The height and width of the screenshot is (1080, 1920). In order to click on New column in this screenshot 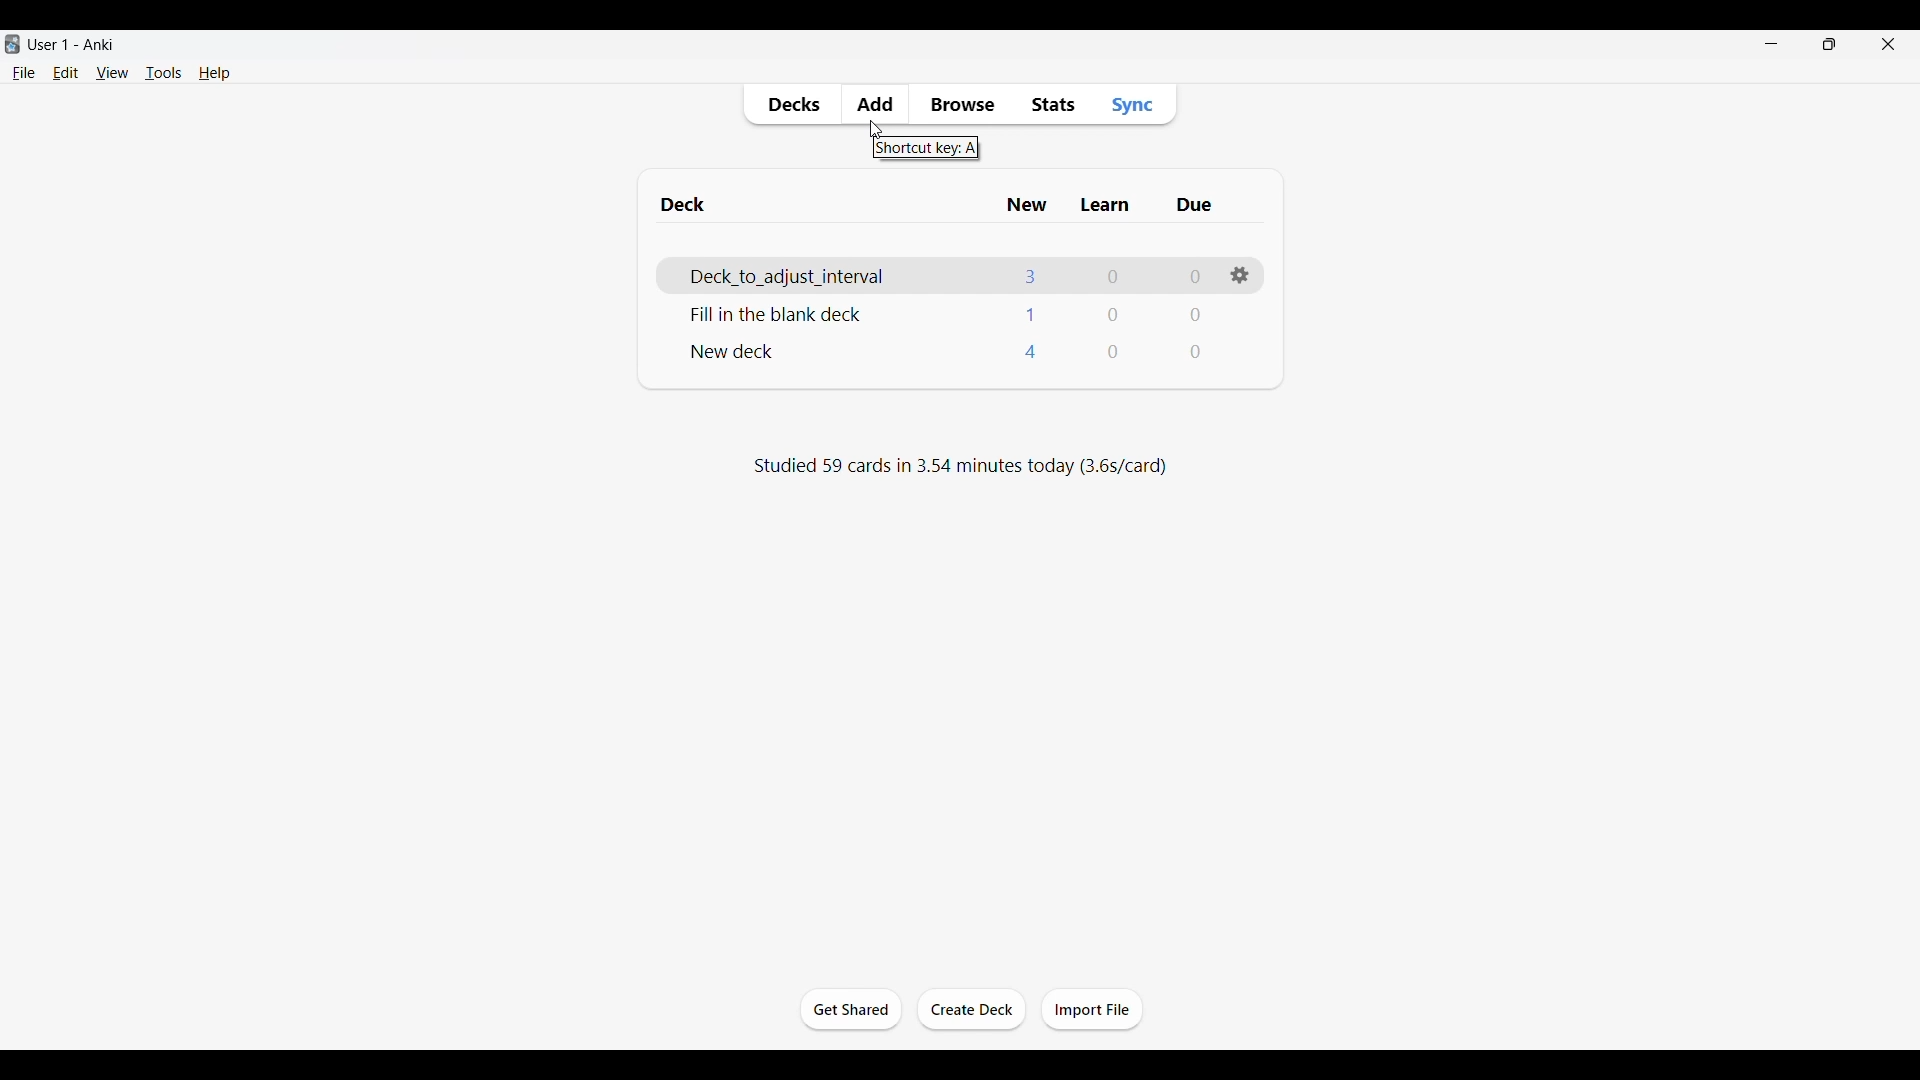, I will do `click(1027, 205)`.